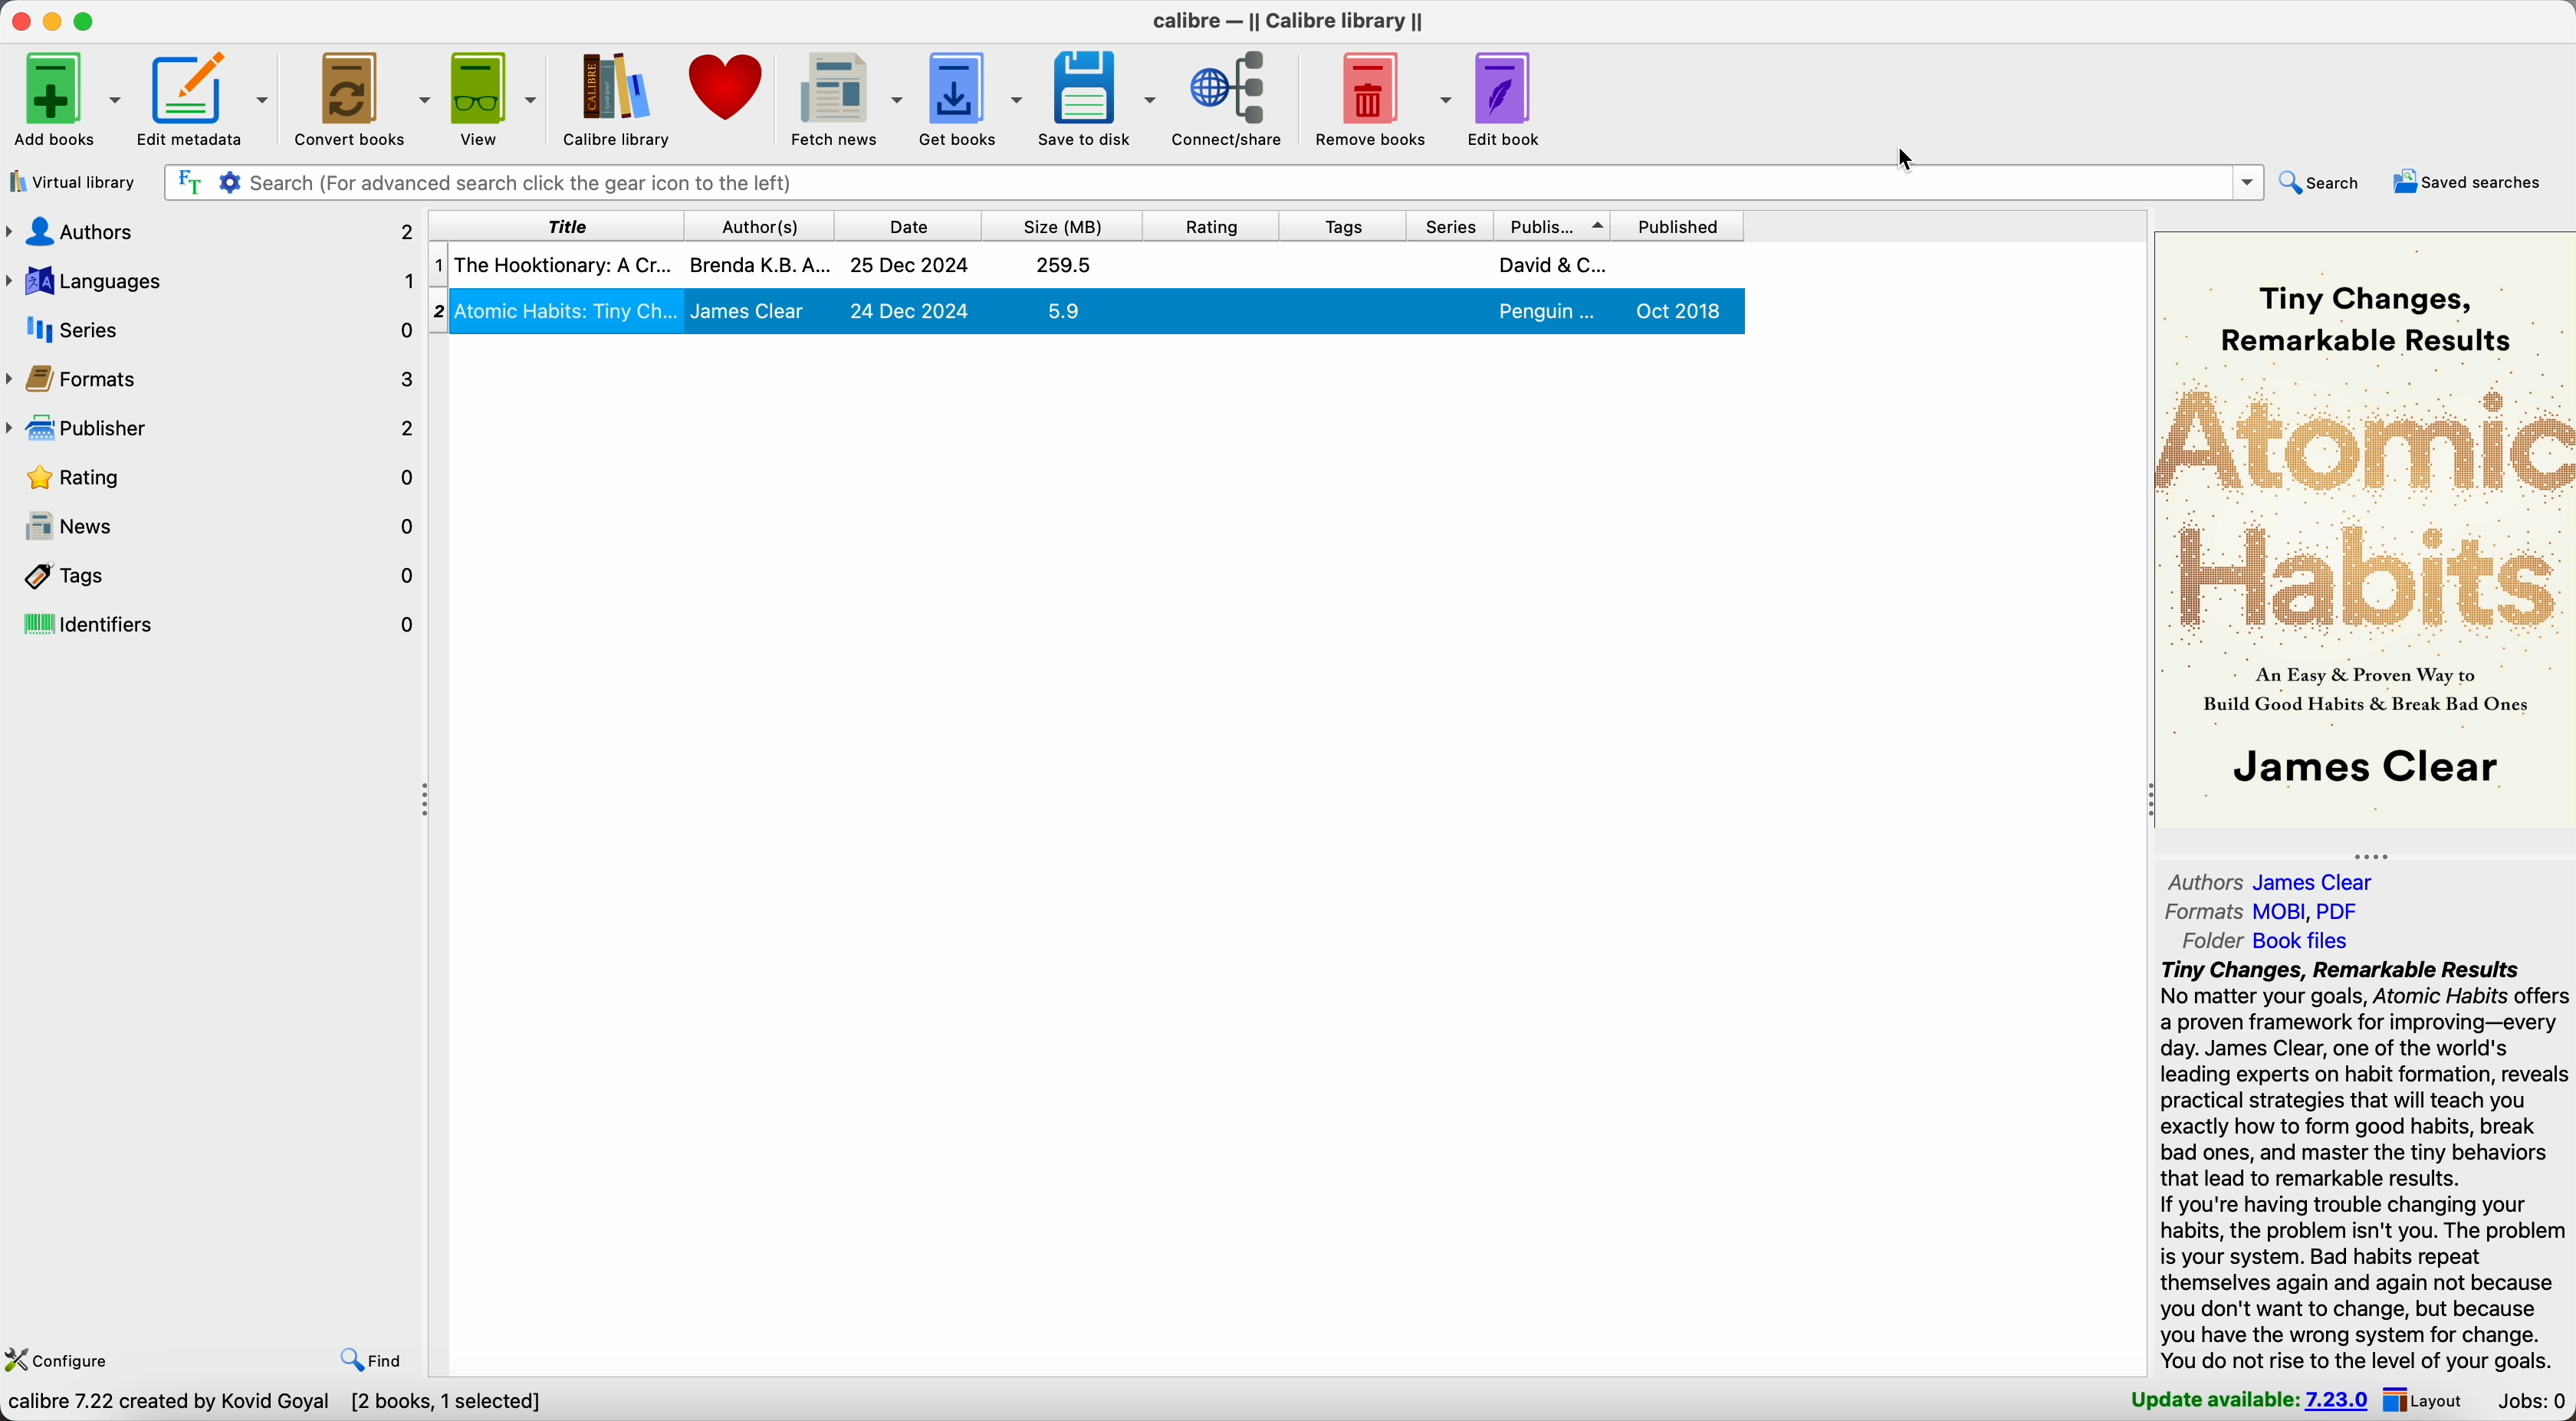  I want to click on series, so click(1448, 224).